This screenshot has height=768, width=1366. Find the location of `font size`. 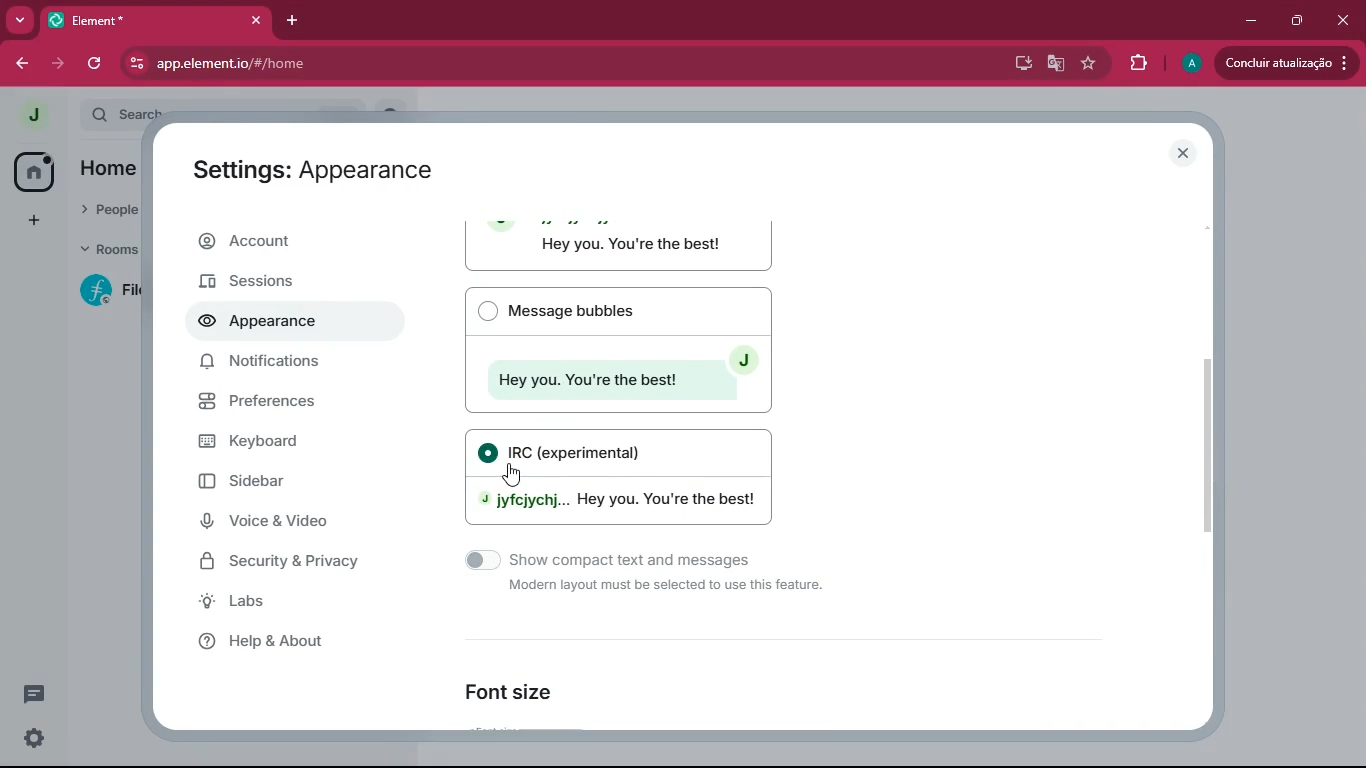

font size is located at coordinates (522, 691).